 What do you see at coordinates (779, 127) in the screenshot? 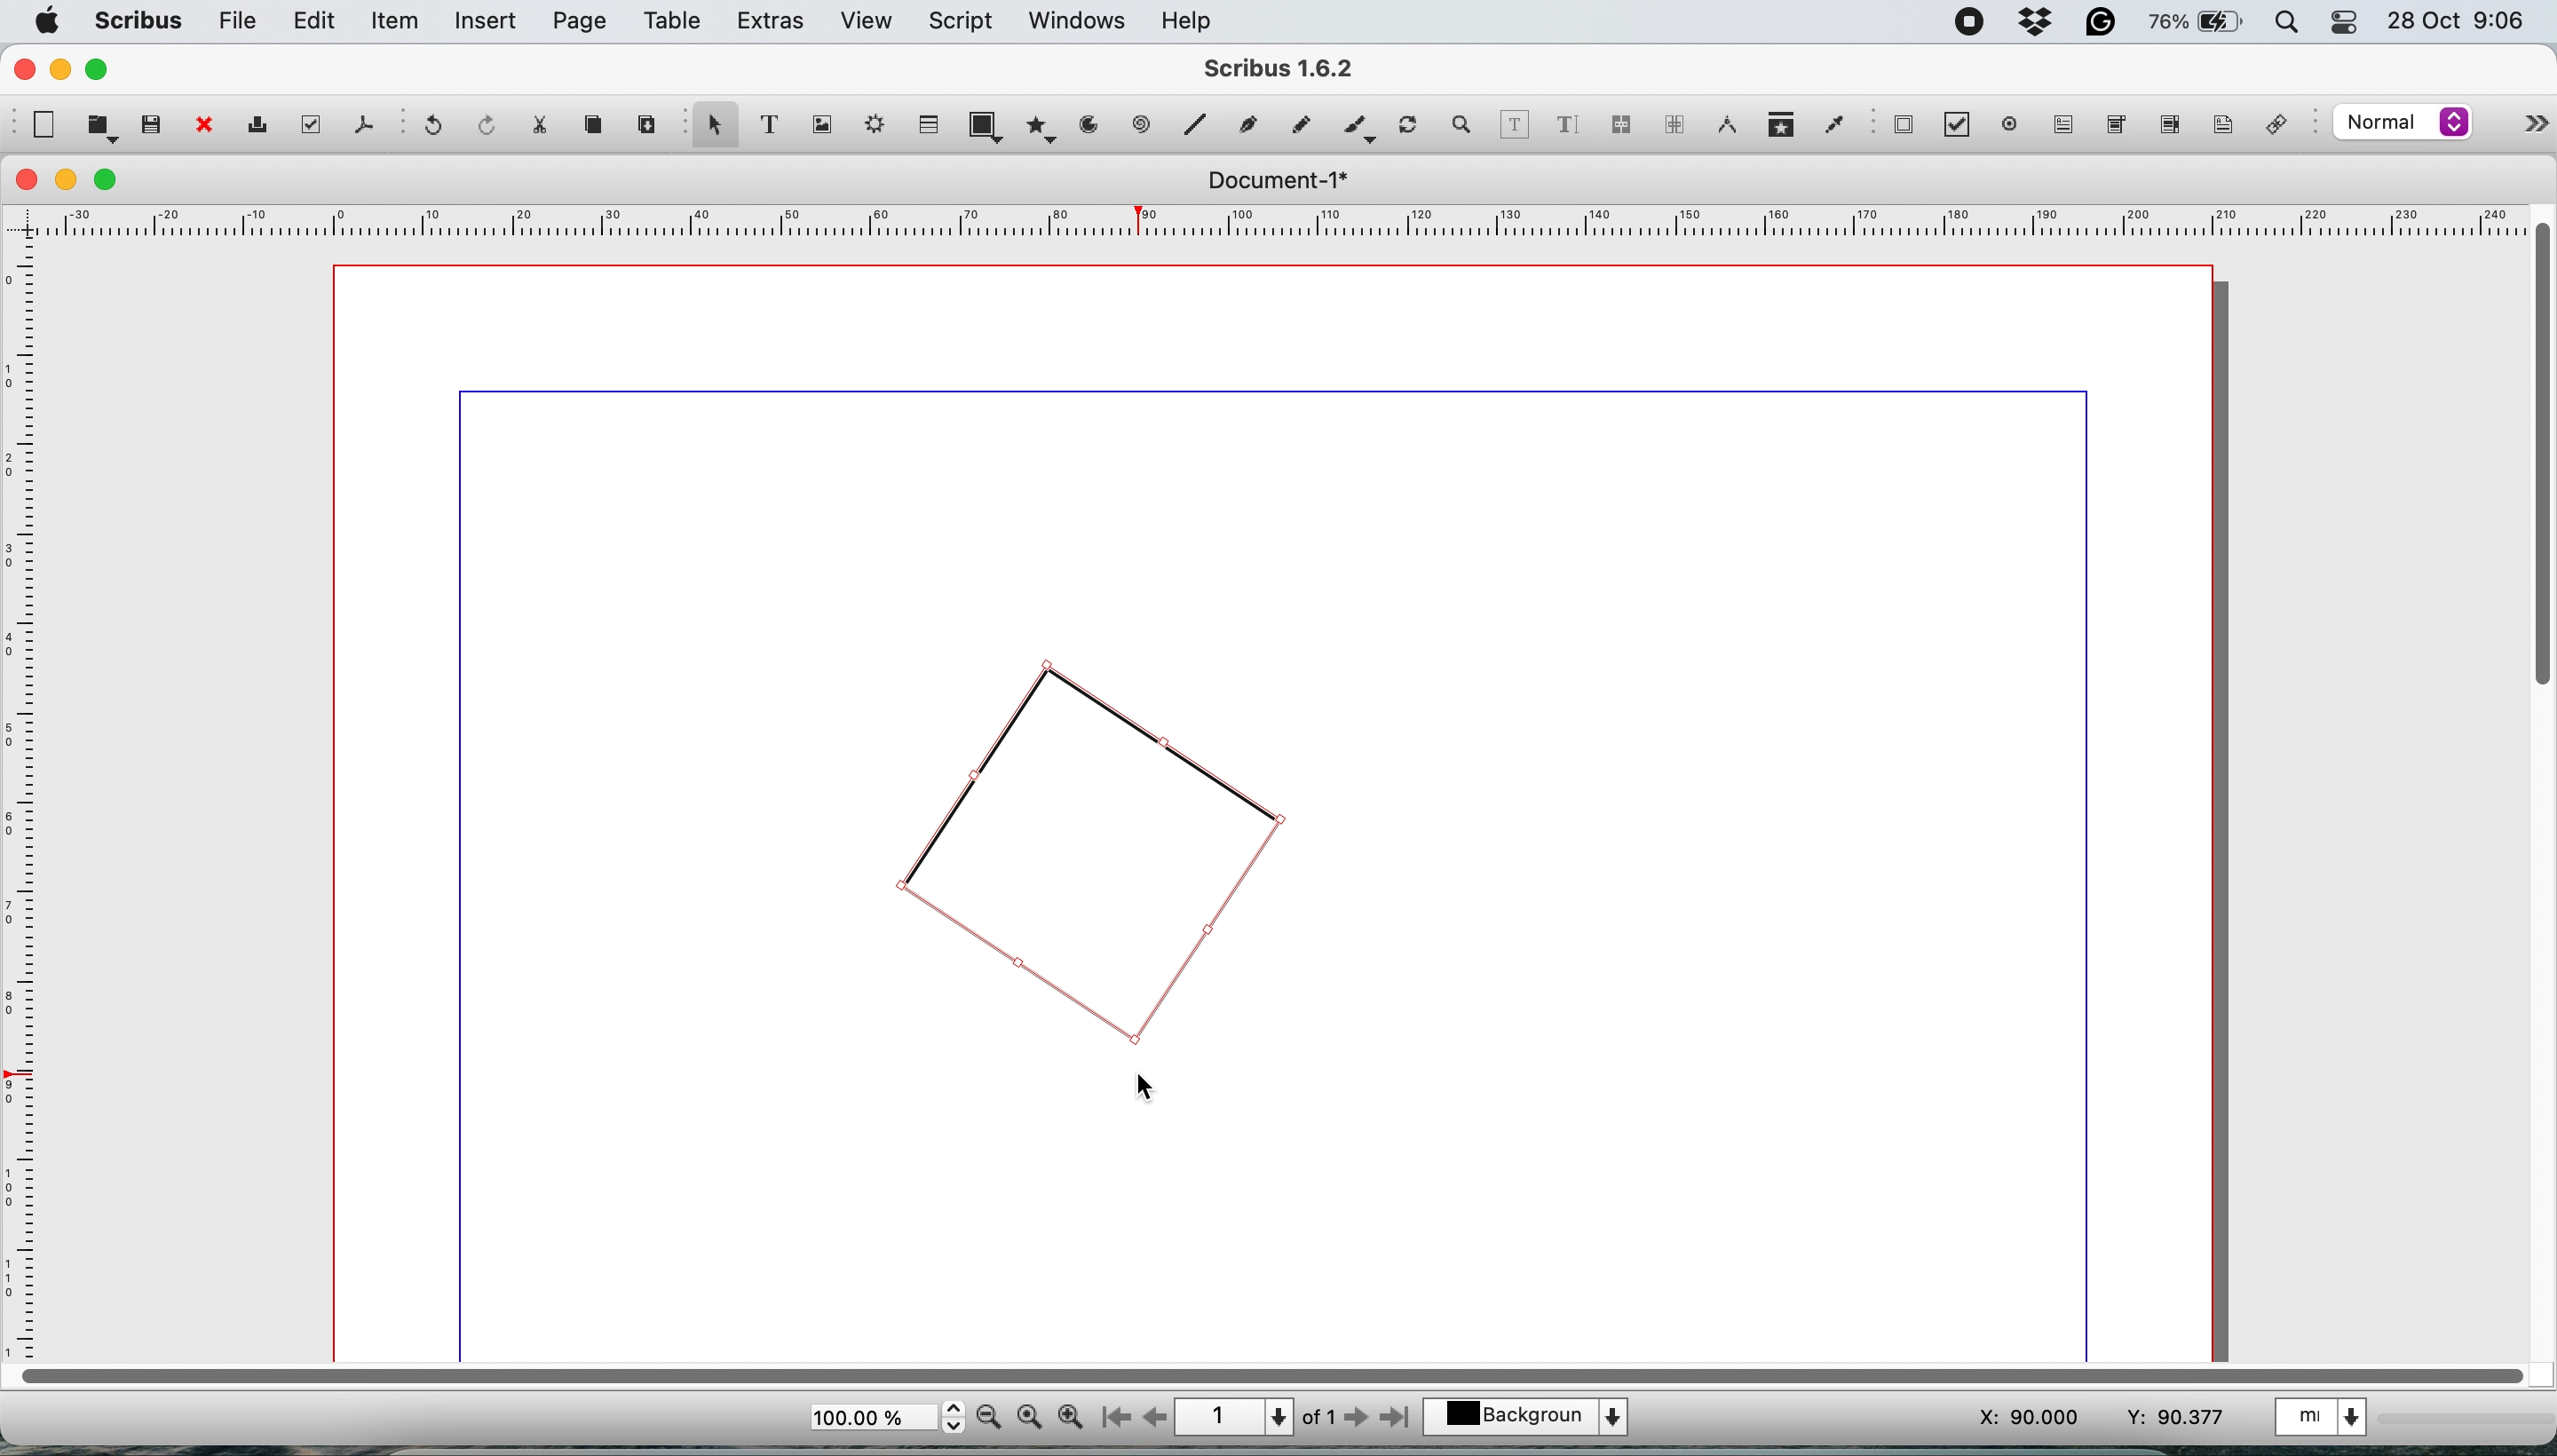
I see `text frame` at bounding box center [779, 127].